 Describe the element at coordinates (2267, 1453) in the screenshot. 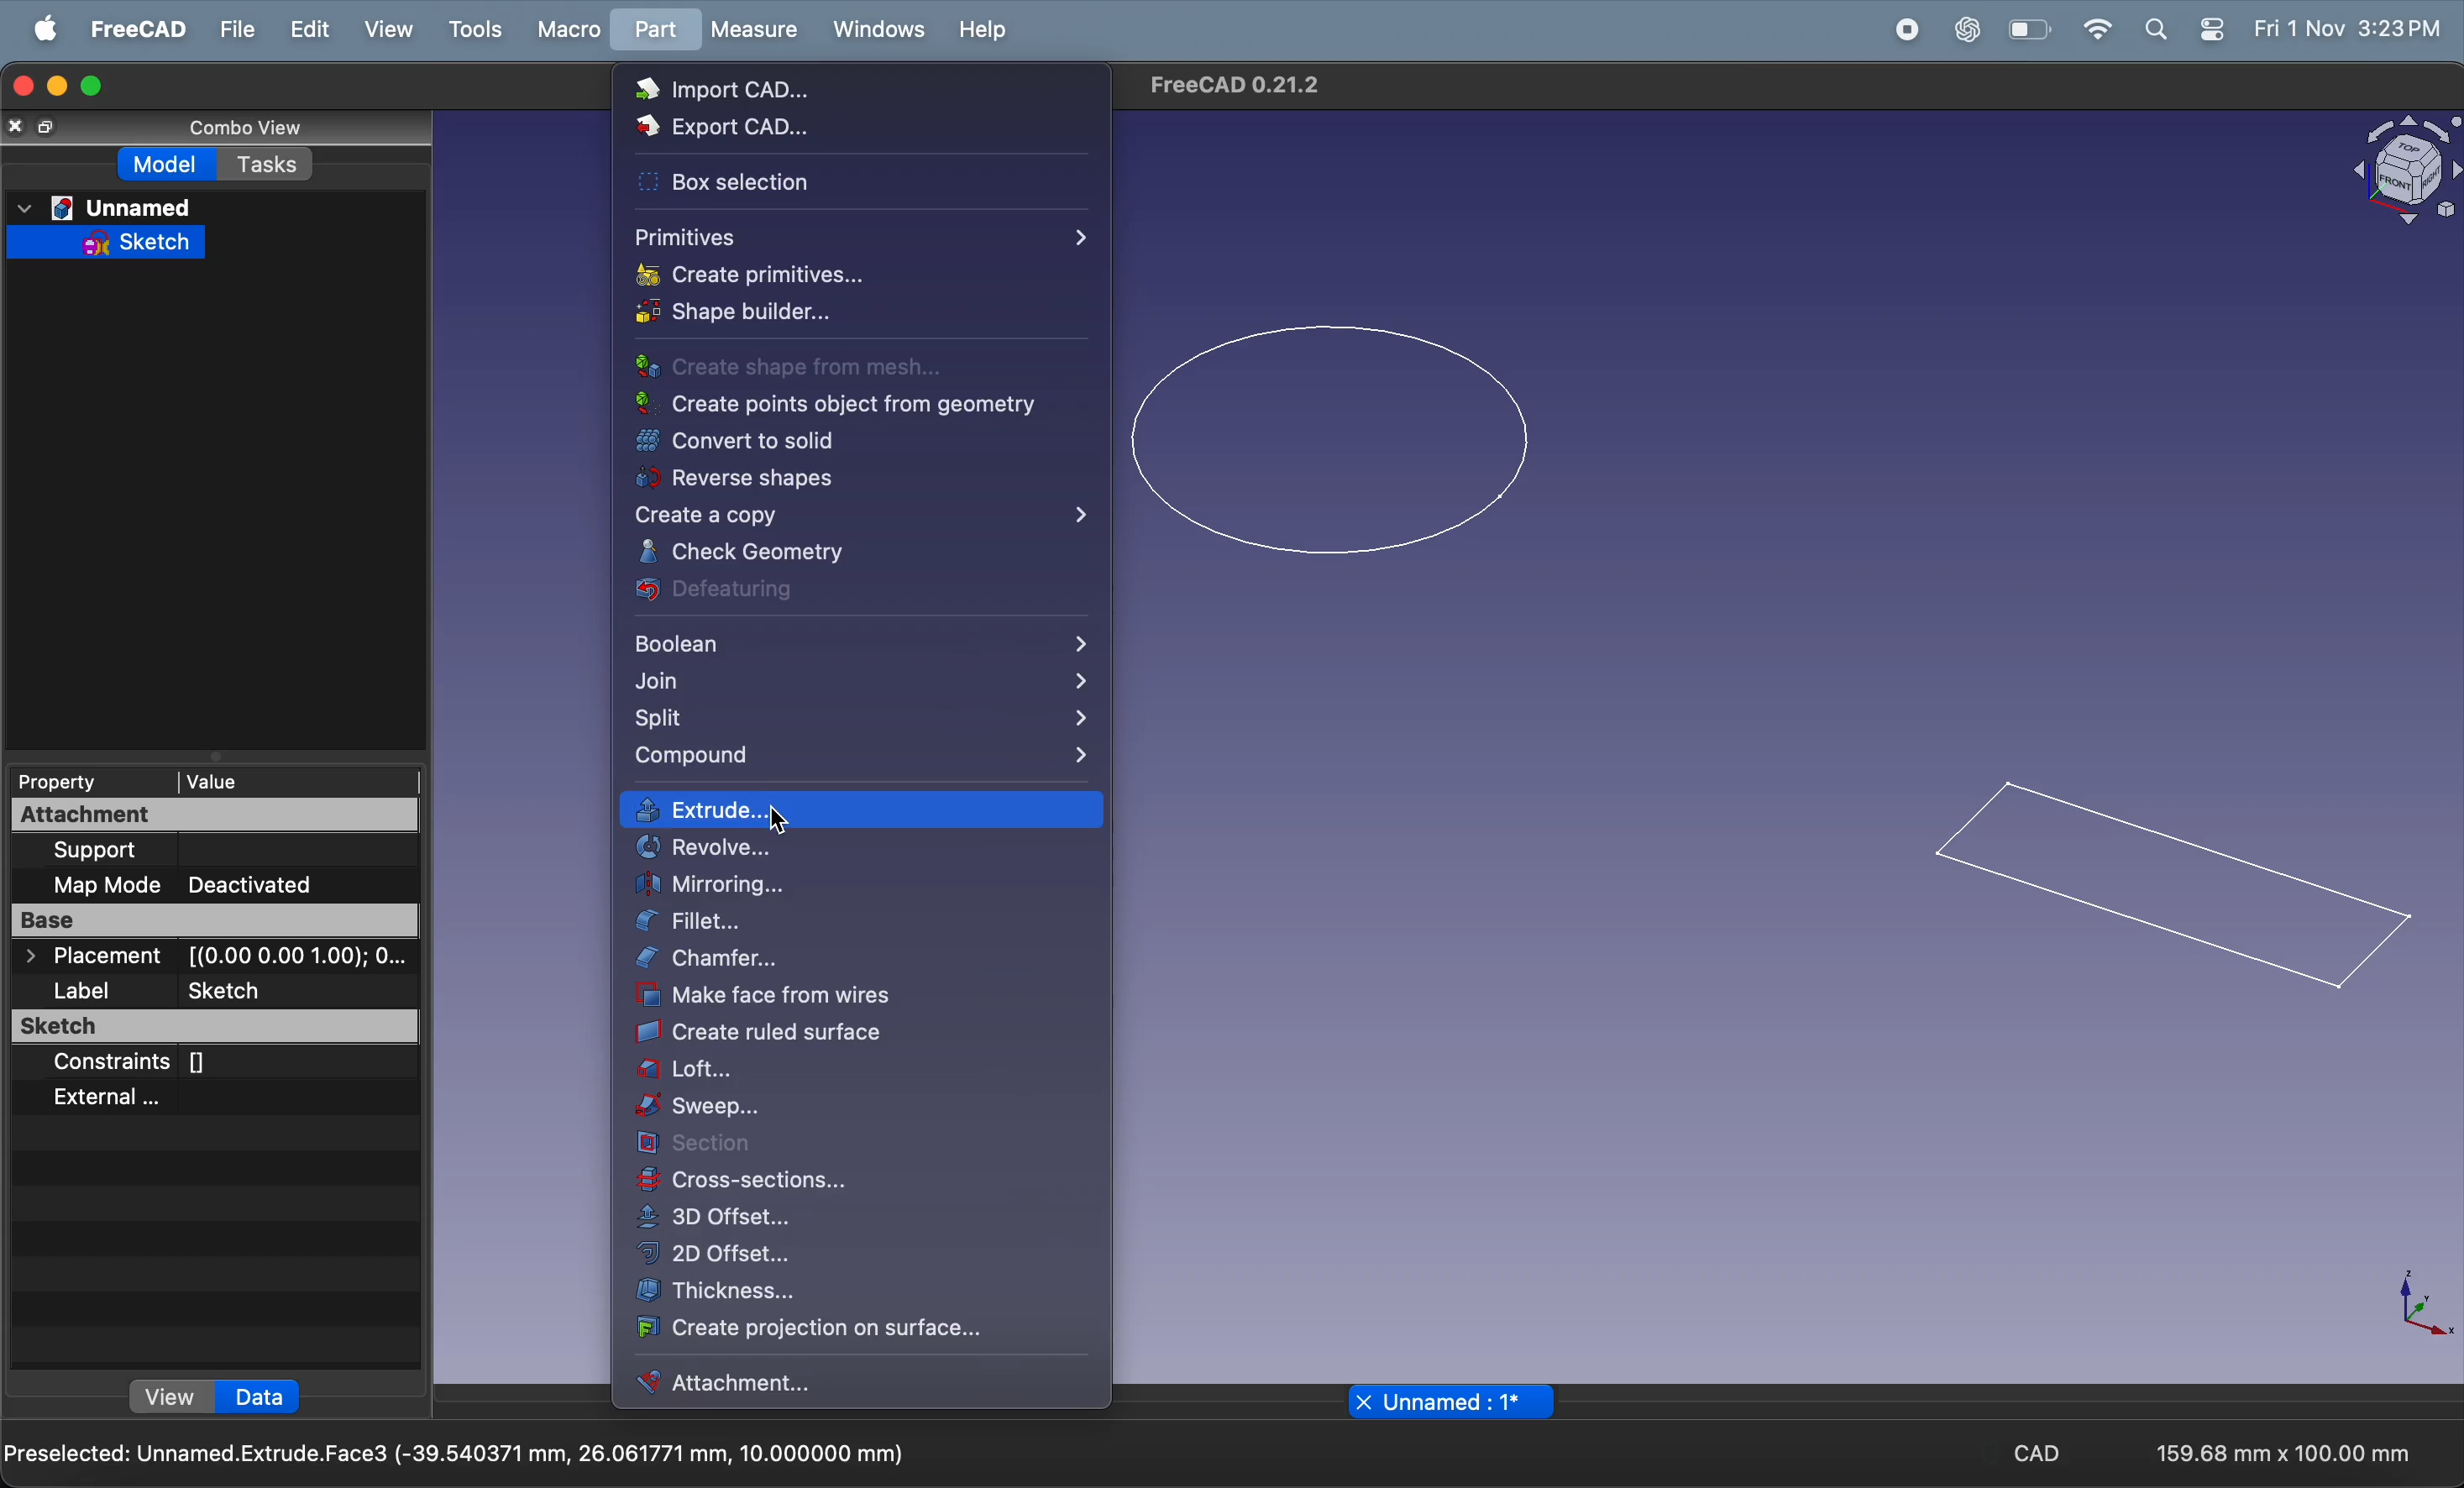

I see `159.68 mm x 100.00 mm` at that location.